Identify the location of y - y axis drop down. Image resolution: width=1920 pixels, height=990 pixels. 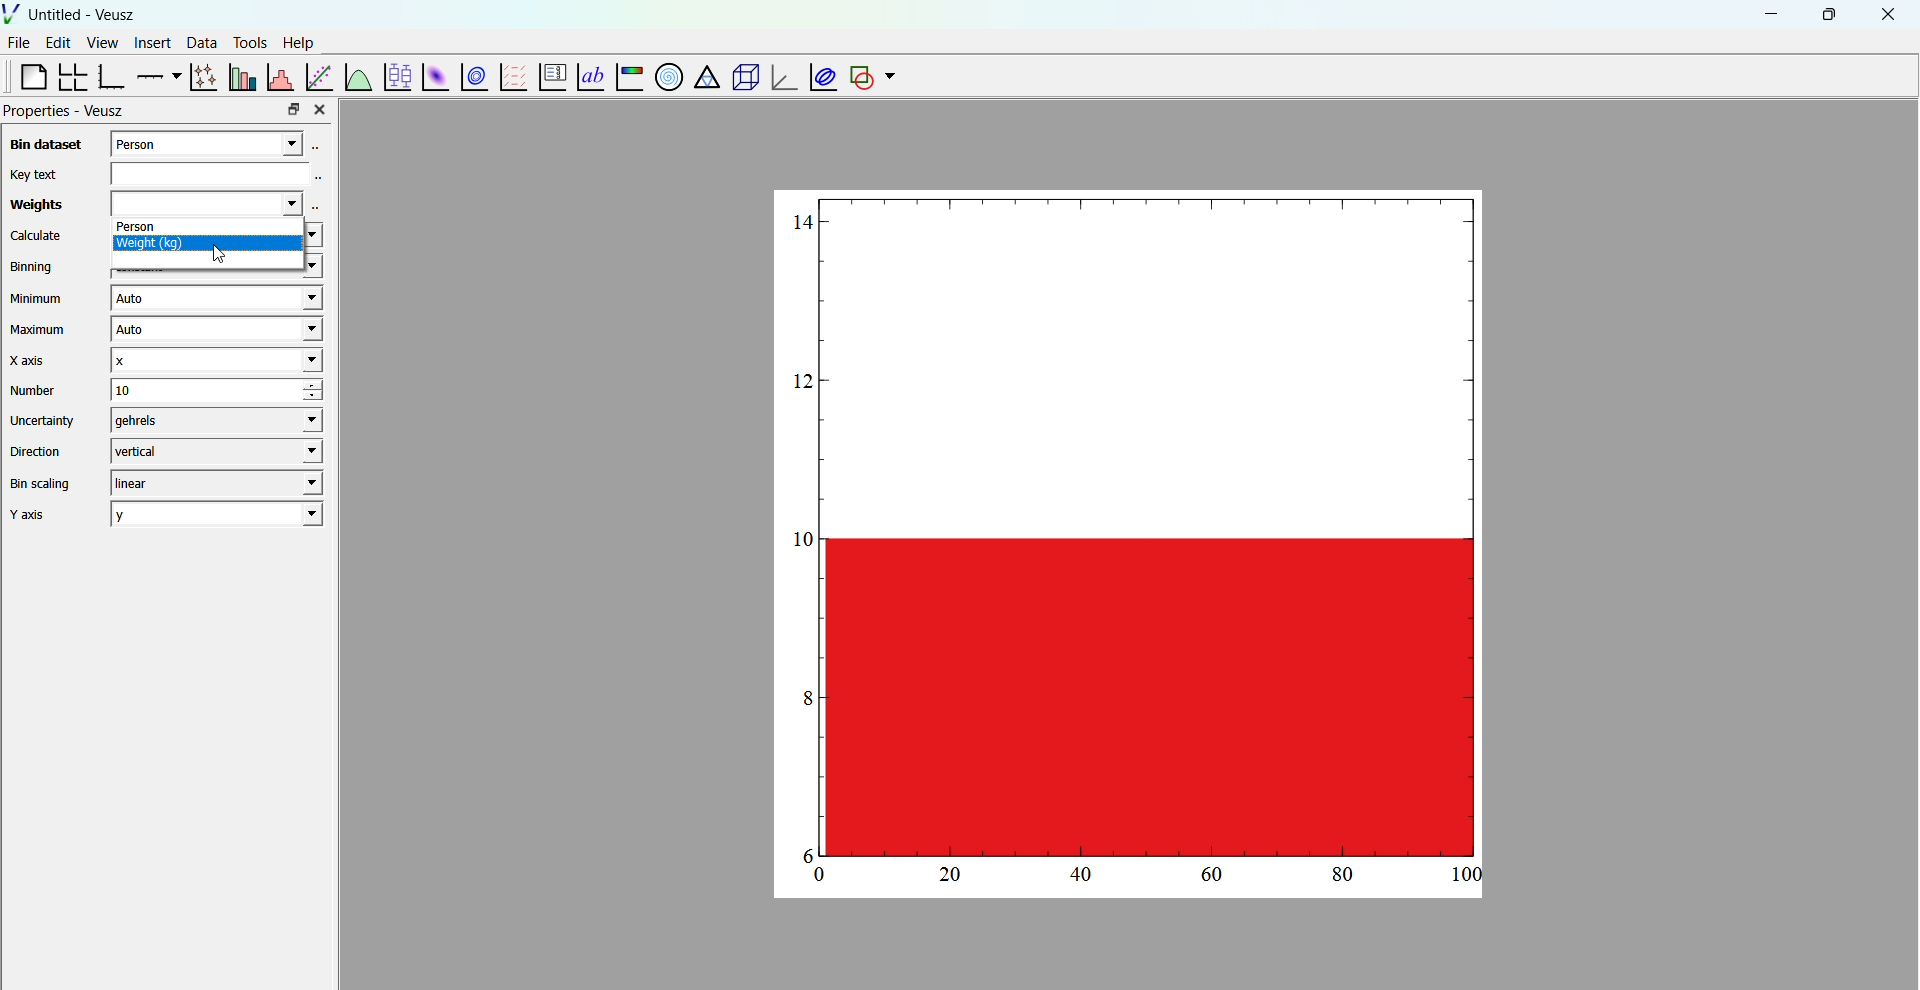
(217, 514).